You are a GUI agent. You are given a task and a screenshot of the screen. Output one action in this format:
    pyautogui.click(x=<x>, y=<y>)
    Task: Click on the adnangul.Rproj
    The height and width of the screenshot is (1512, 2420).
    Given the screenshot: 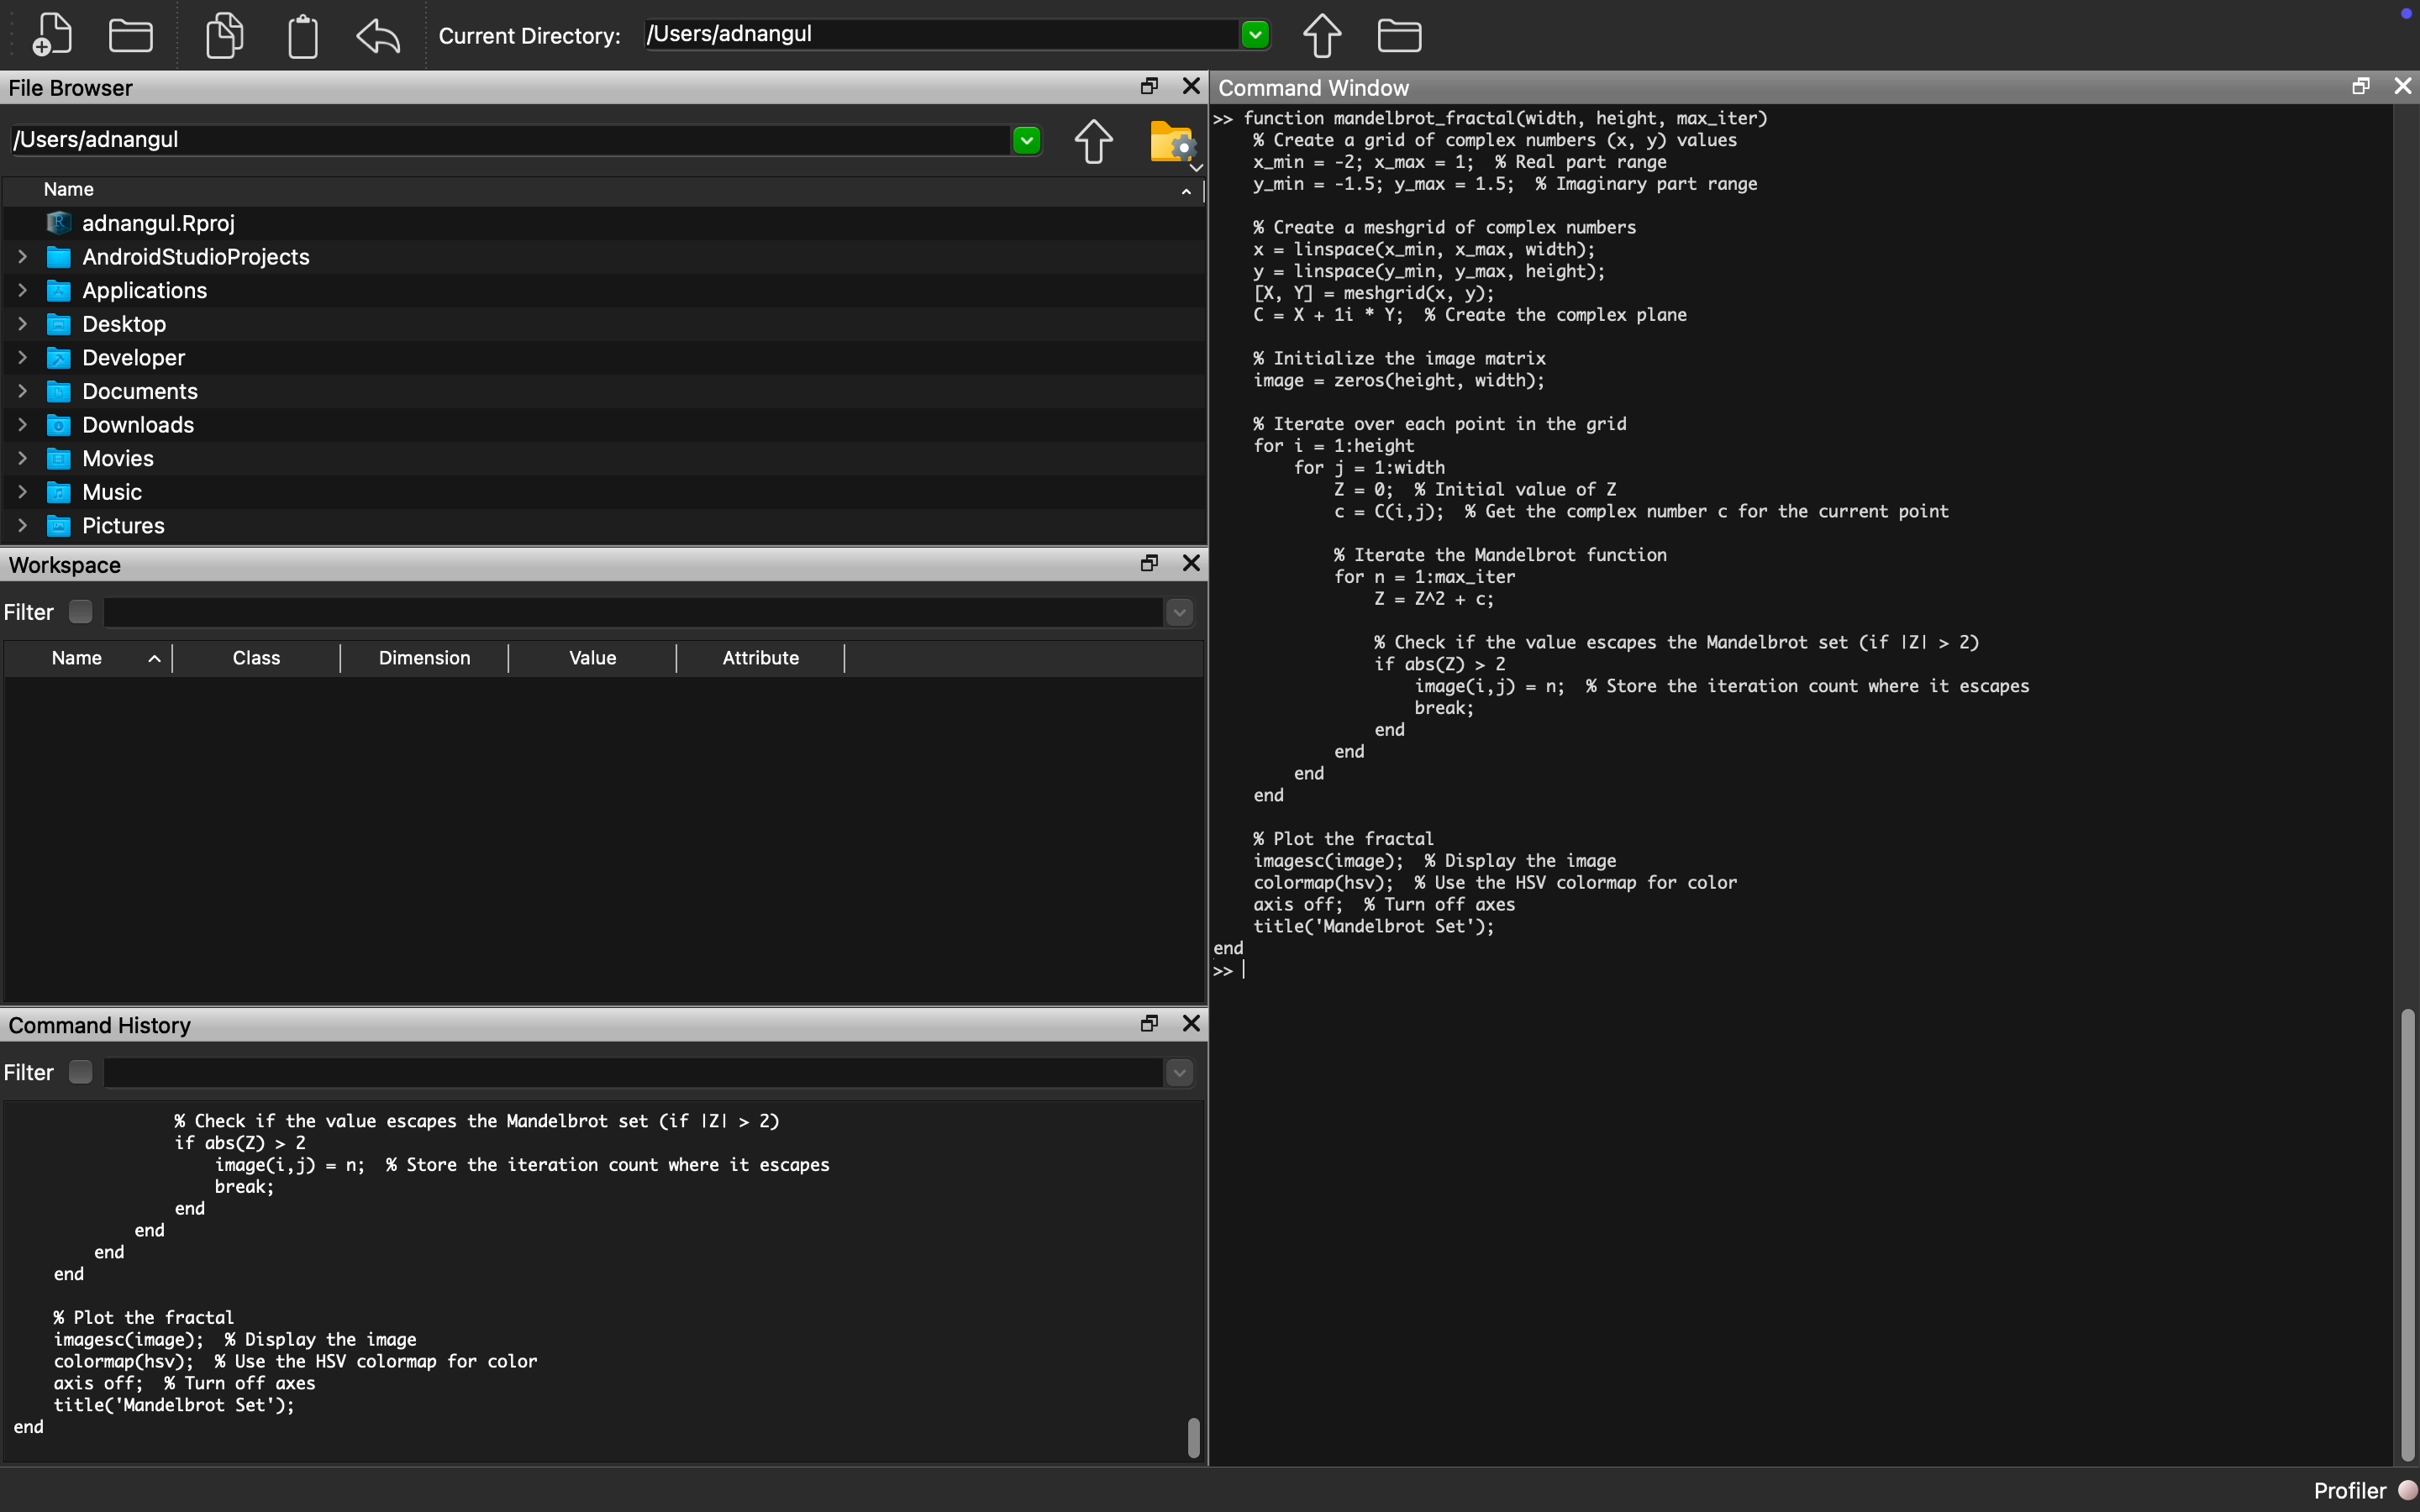 What is the action you would take?
    pyautogui.click(x=145, y=224)
    